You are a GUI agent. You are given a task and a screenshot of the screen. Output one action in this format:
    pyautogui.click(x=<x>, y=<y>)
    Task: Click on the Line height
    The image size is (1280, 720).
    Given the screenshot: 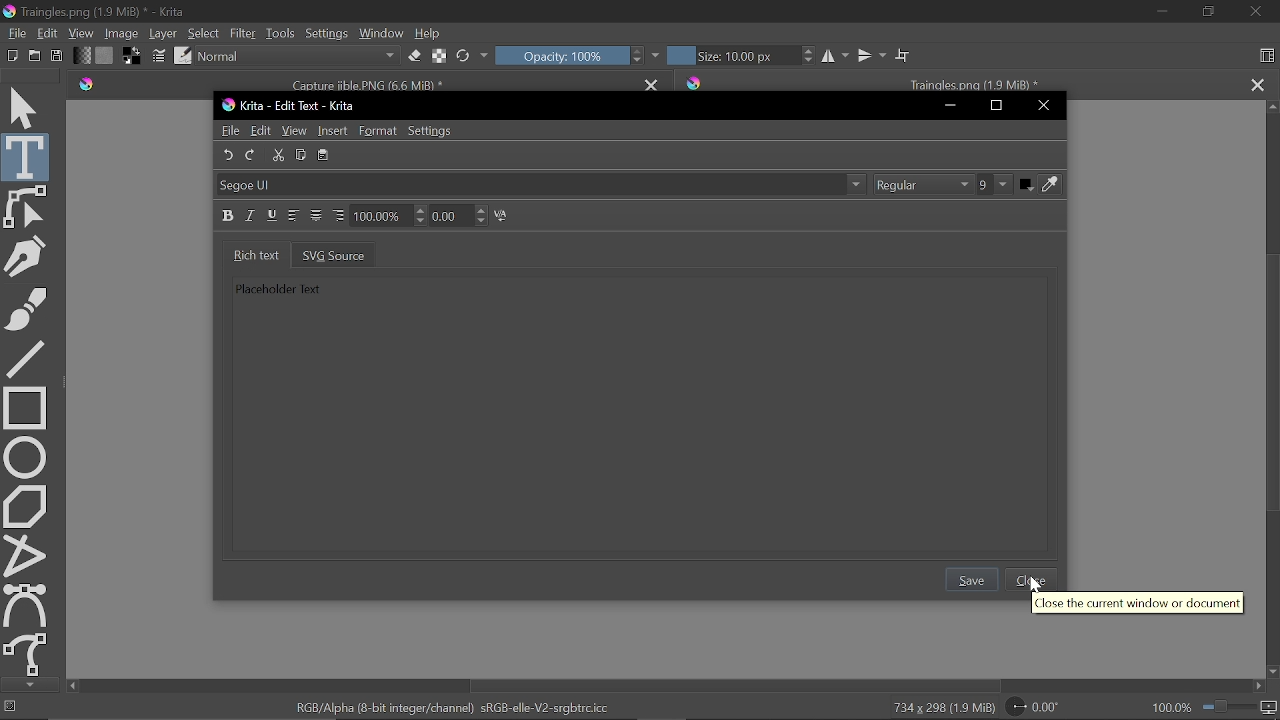 What is the action you would take?
    pyautogui.click(x=389, y=215)
    